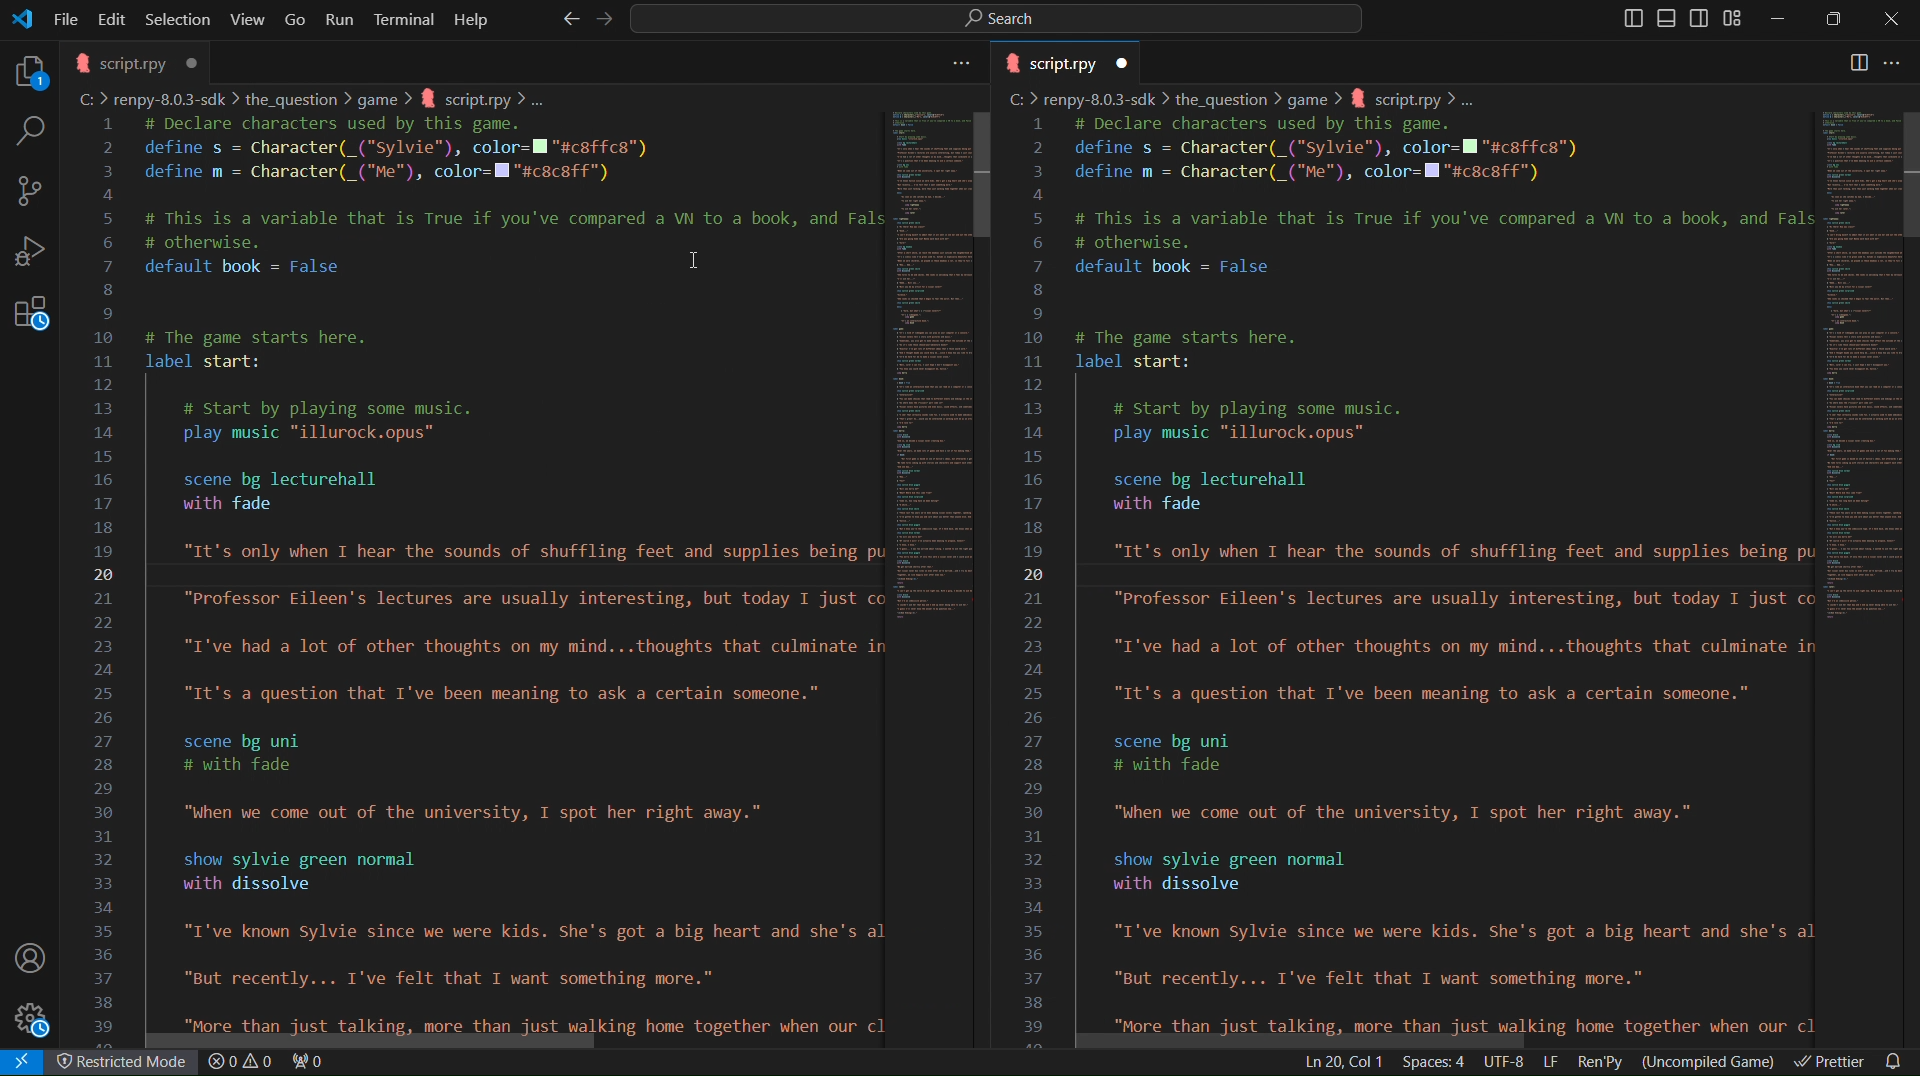 The width and height of the screenshot is (1920, 1076). I want to click on Edit, so click(115, 17).